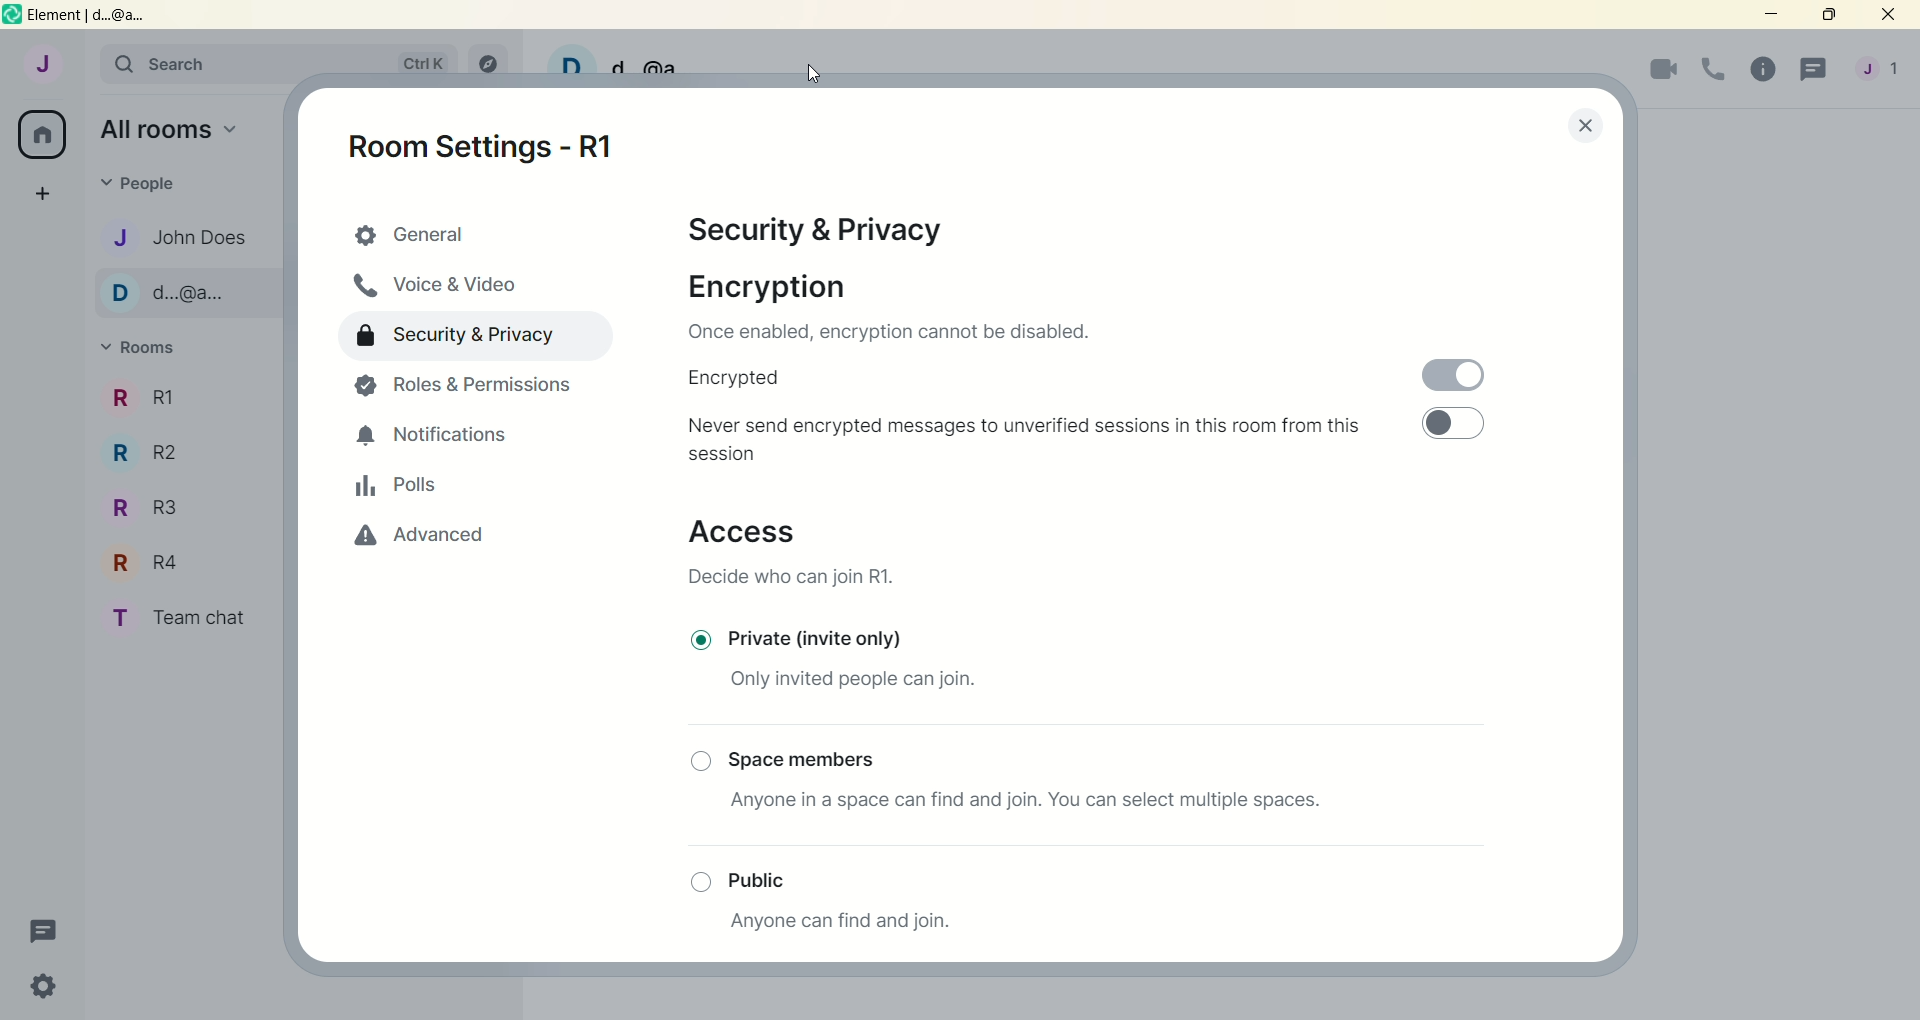 The height and width of the screenshot is (1020, 1920). What do you see at coordinates (278, 63) in the screenshot?
I see `search` at bounding box center [278, 63].